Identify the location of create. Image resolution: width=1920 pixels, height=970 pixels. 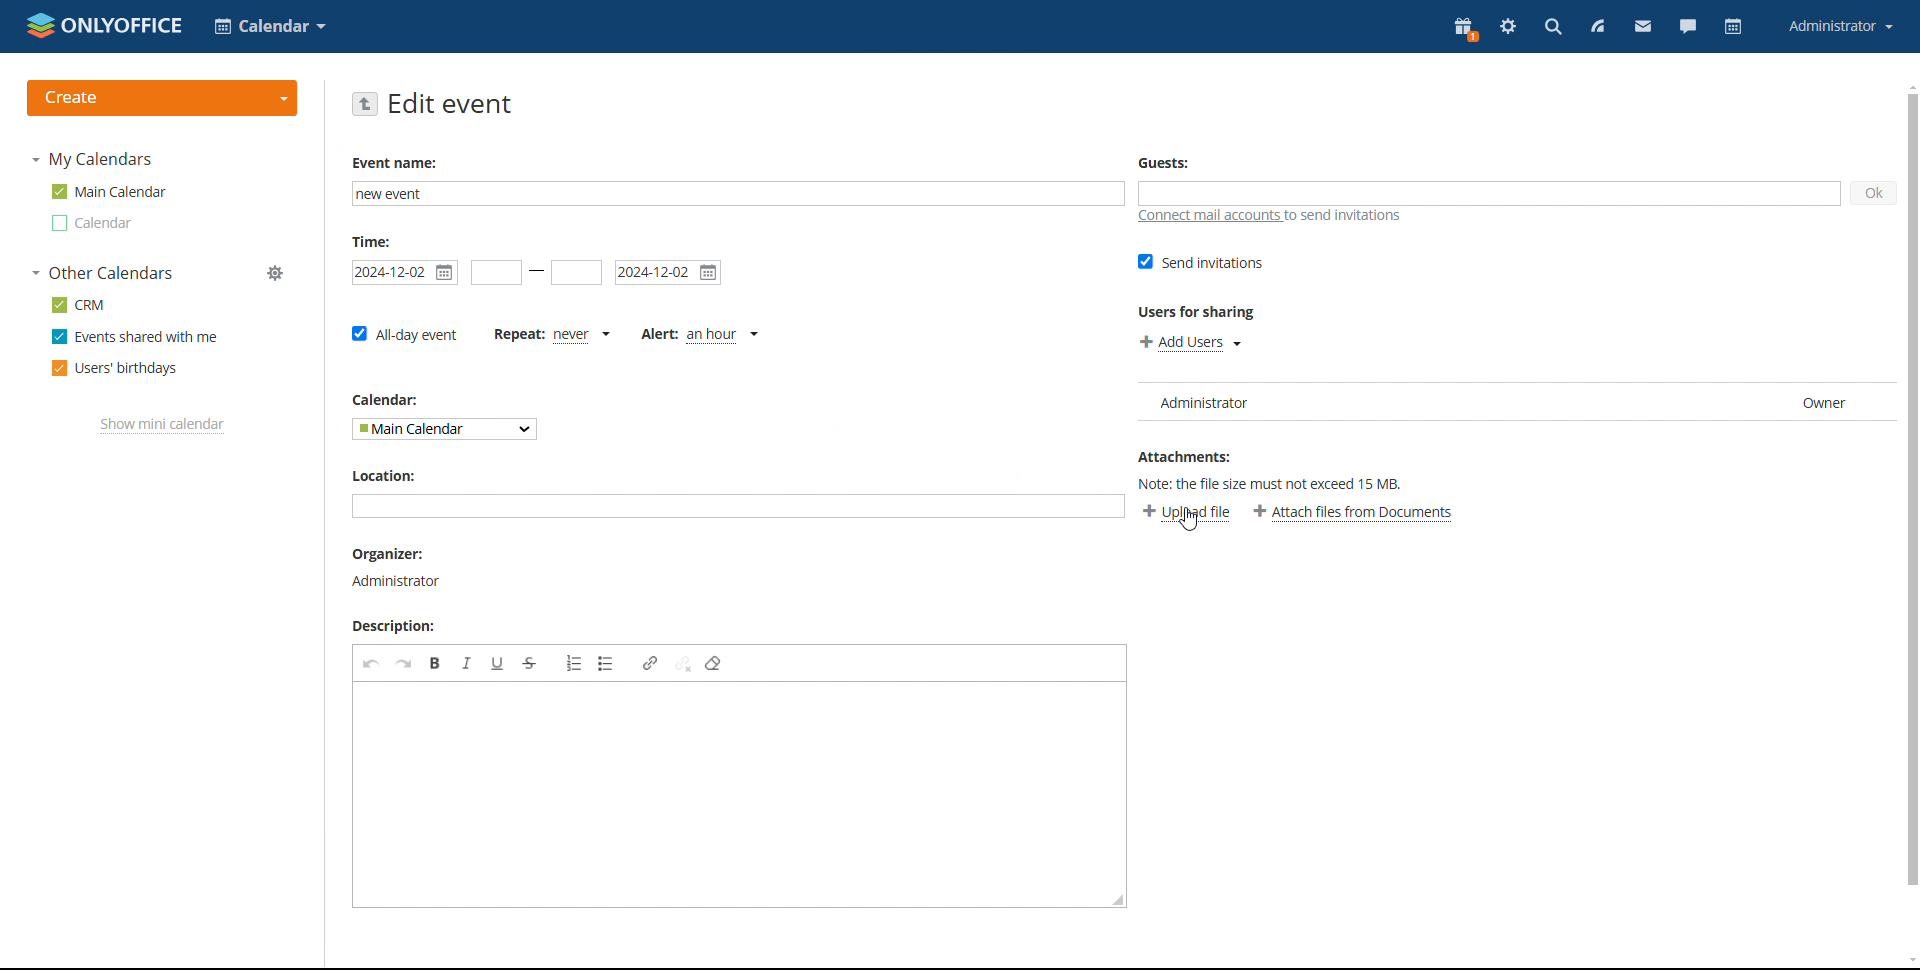
(162, 99).